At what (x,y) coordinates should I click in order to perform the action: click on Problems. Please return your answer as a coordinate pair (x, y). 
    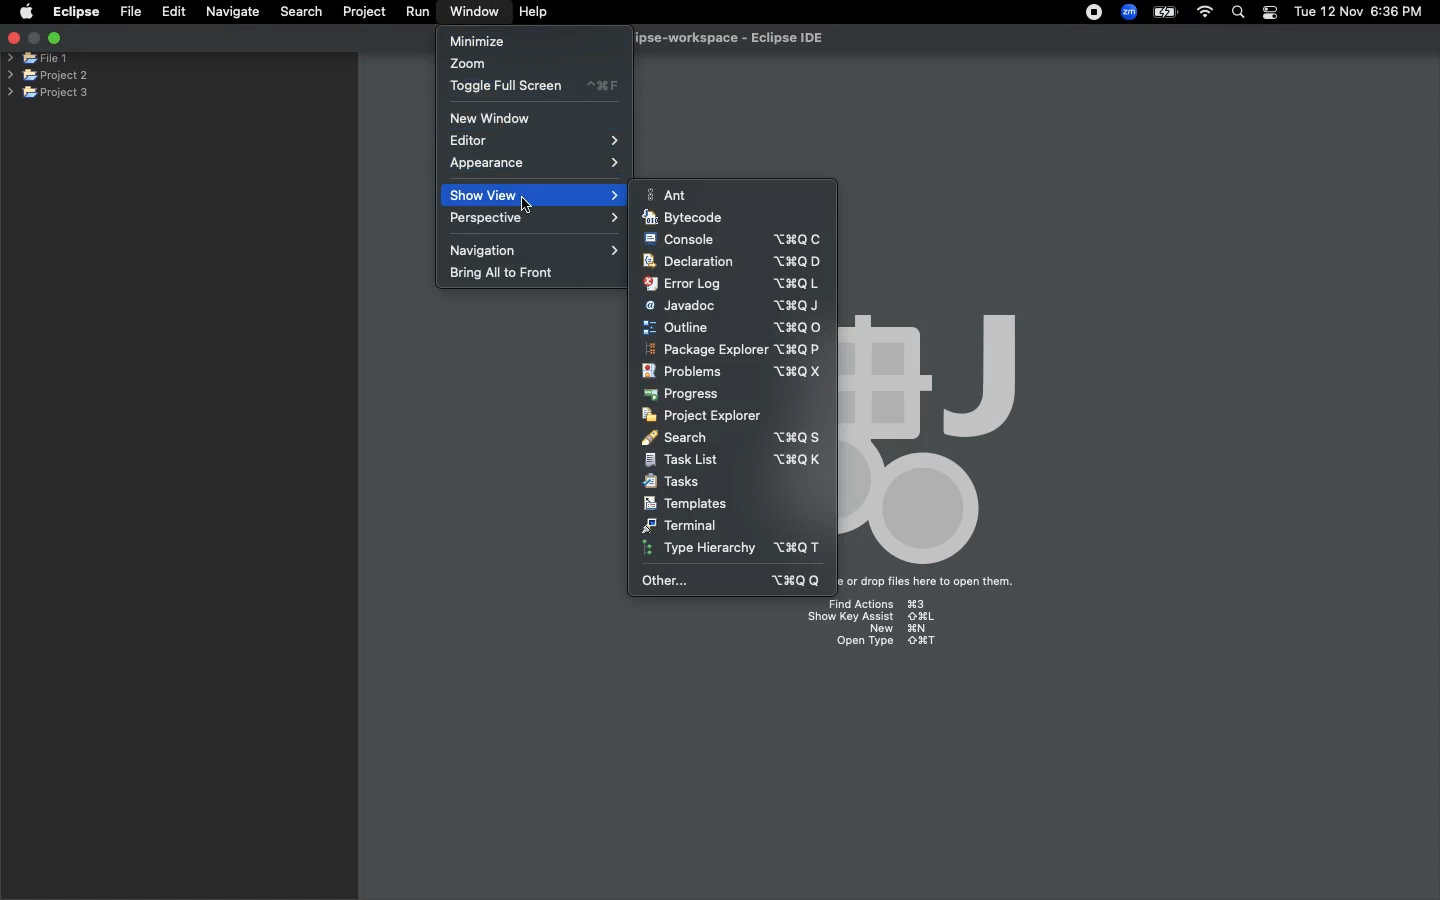
    Looking at the image, I should click on (731, 372).